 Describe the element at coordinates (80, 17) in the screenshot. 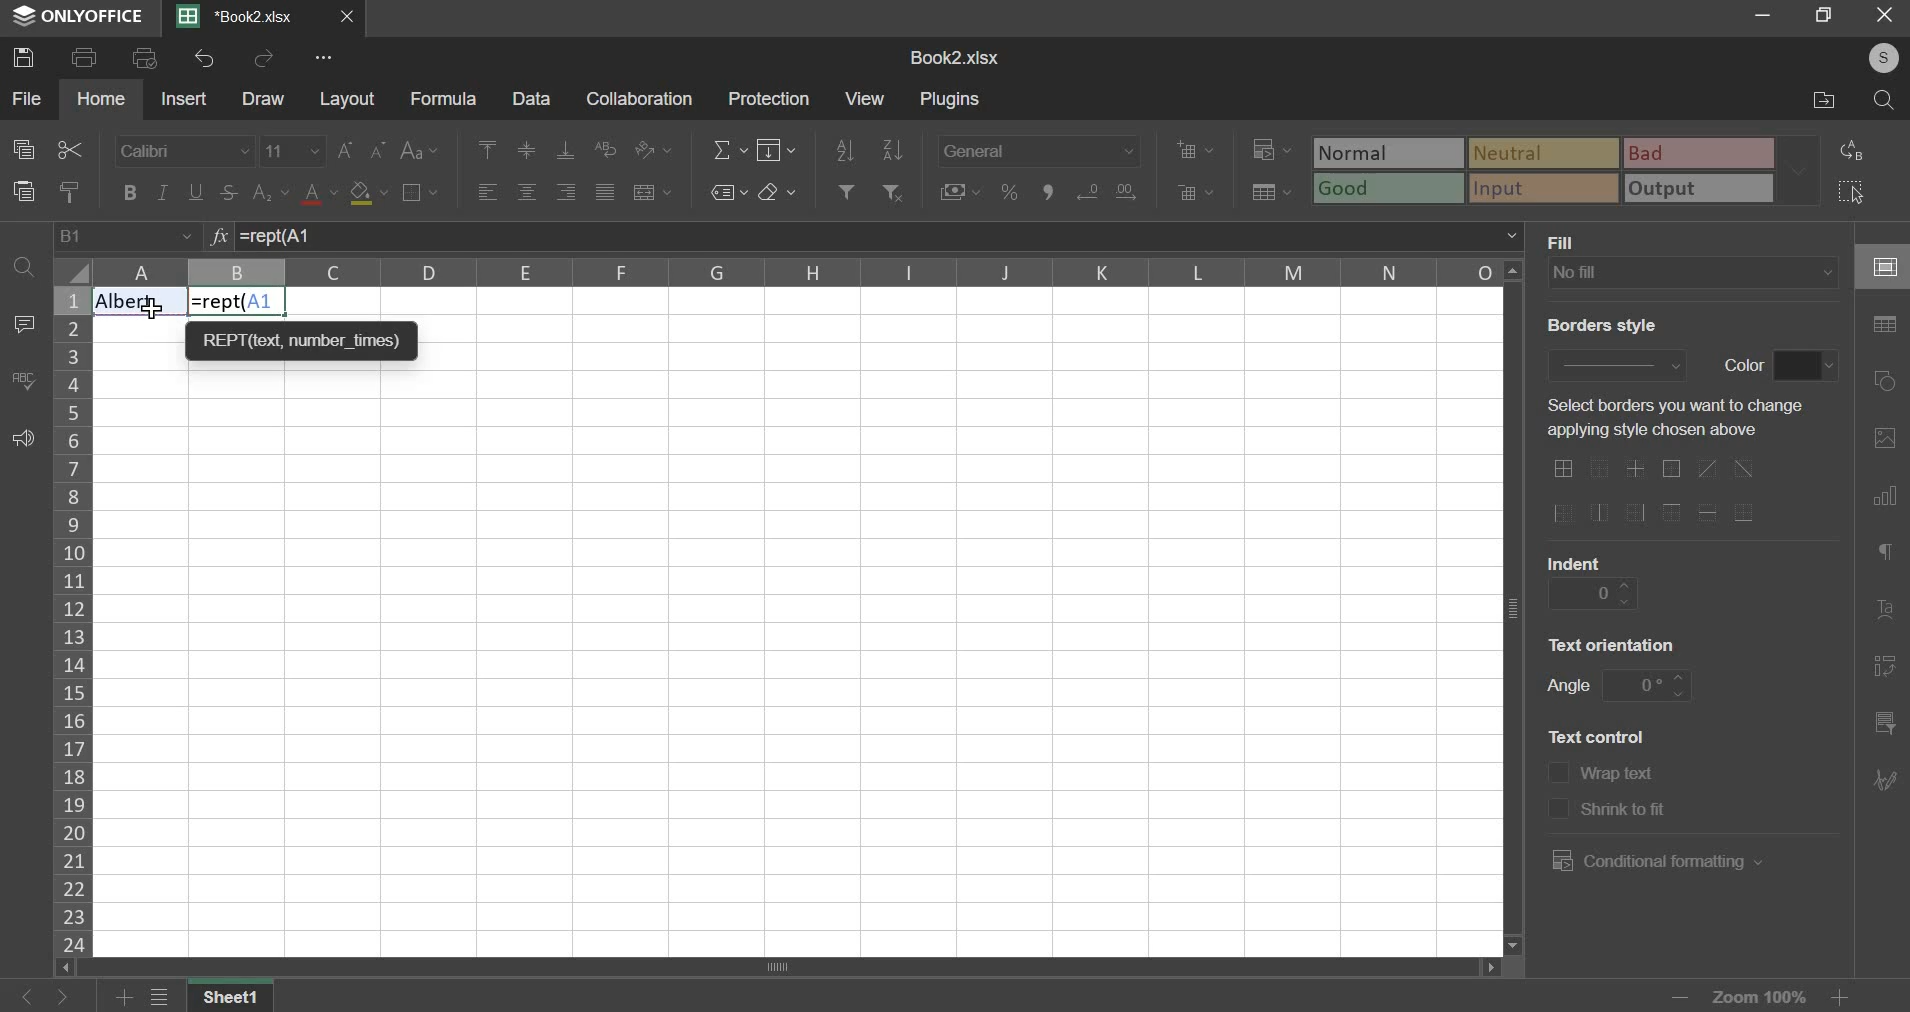

I see `ONLYOFFICE logo` at that location.